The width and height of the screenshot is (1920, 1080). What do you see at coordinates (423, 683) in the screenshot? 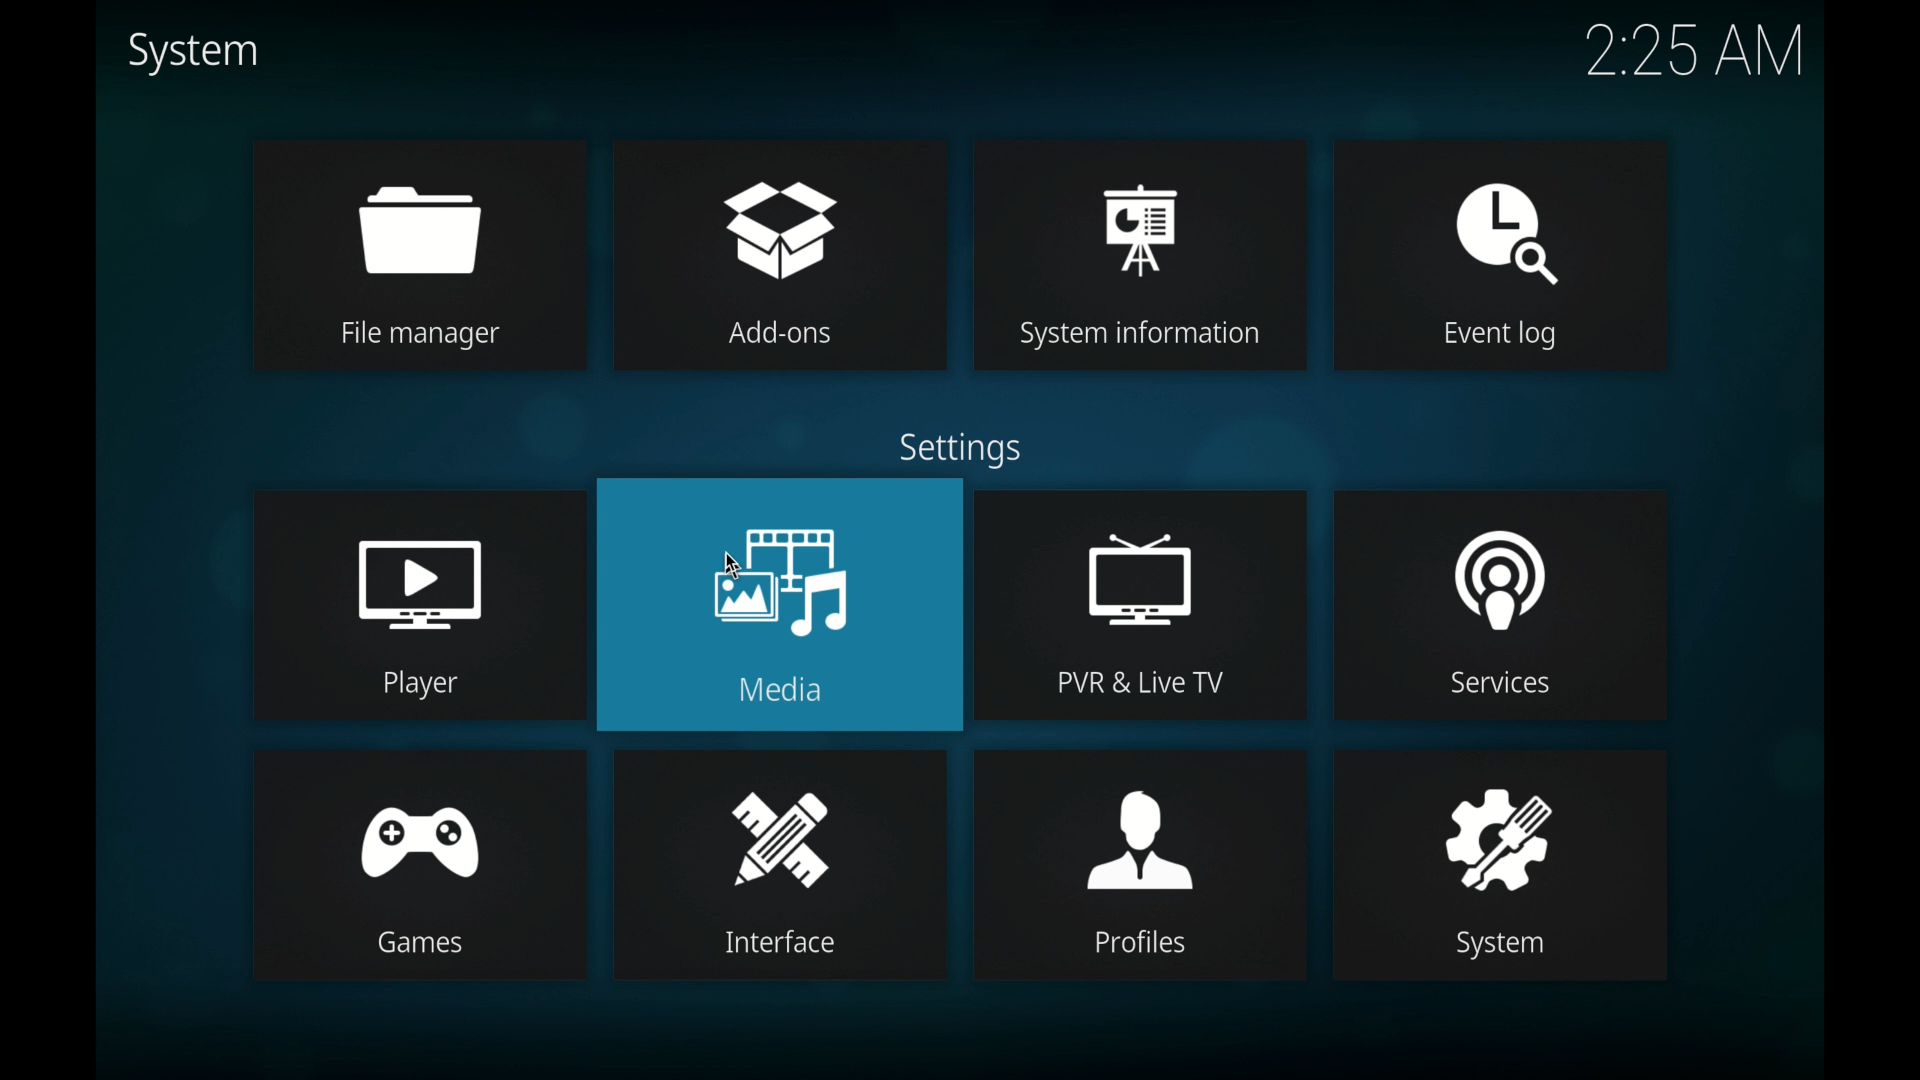
I see `Player` at bounding box center [423, 683].